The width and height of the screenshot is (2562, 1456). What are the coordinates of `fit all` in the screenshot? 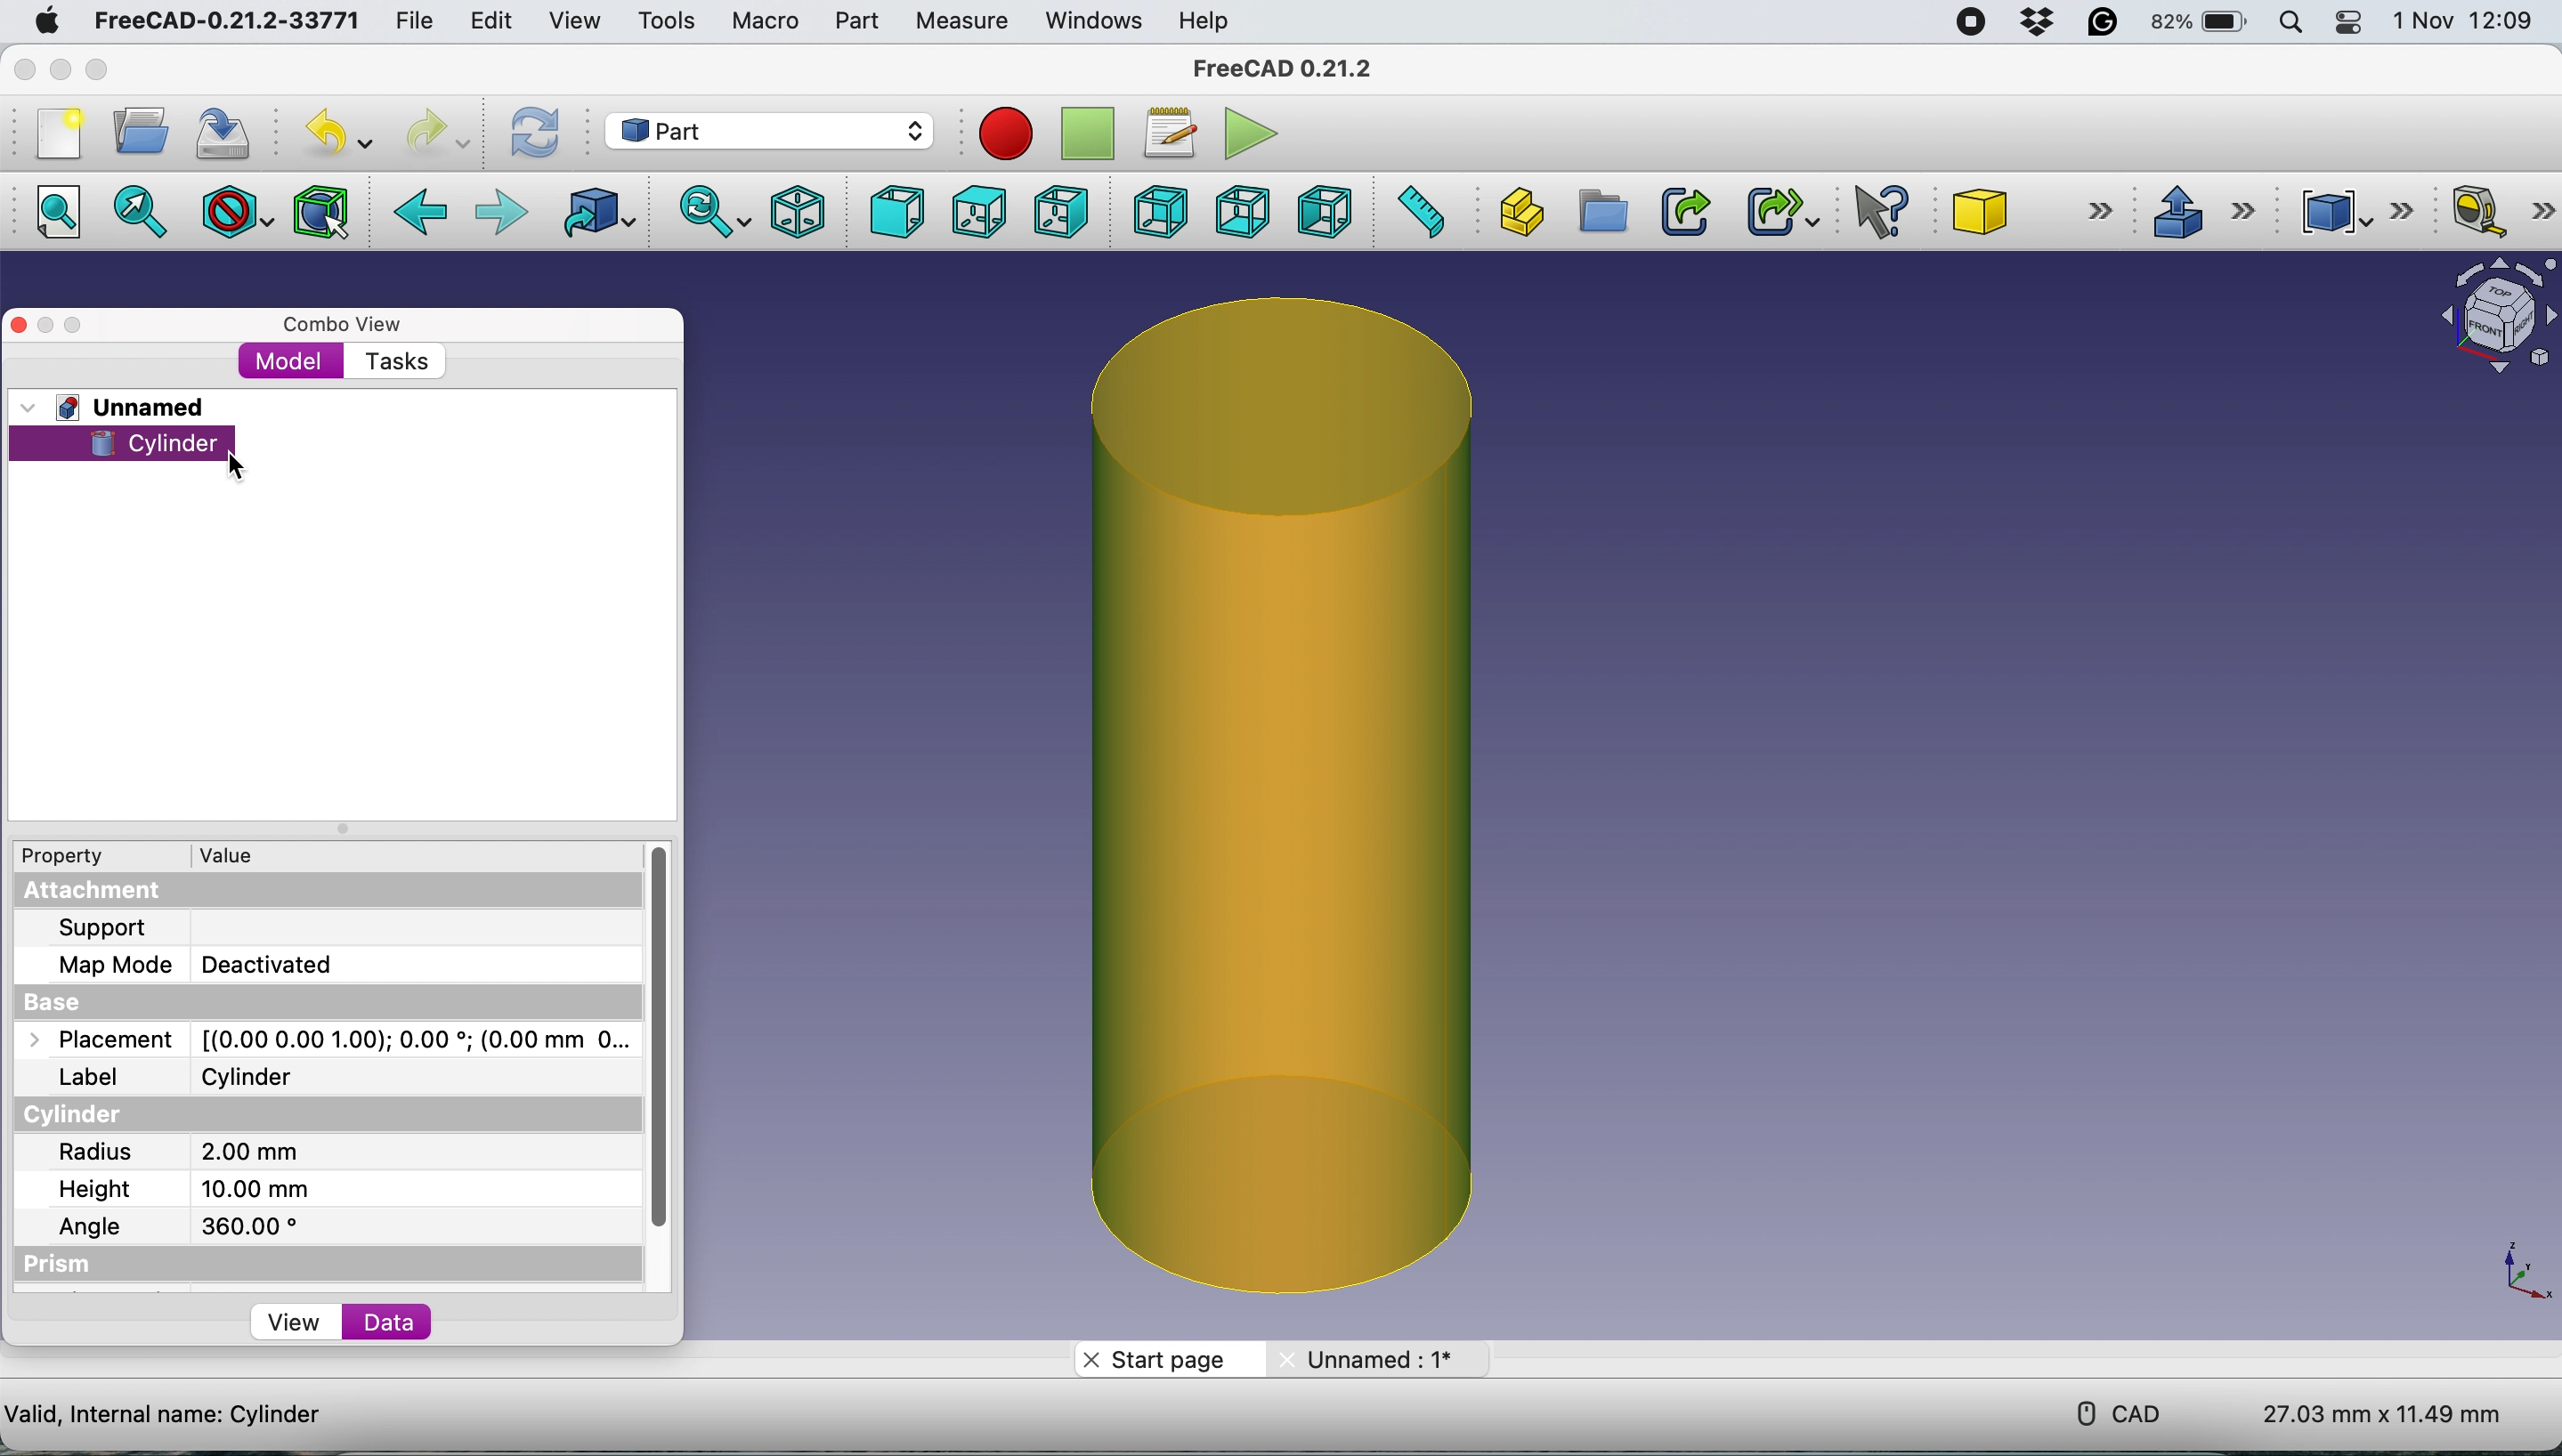 It's located at (53, 218).